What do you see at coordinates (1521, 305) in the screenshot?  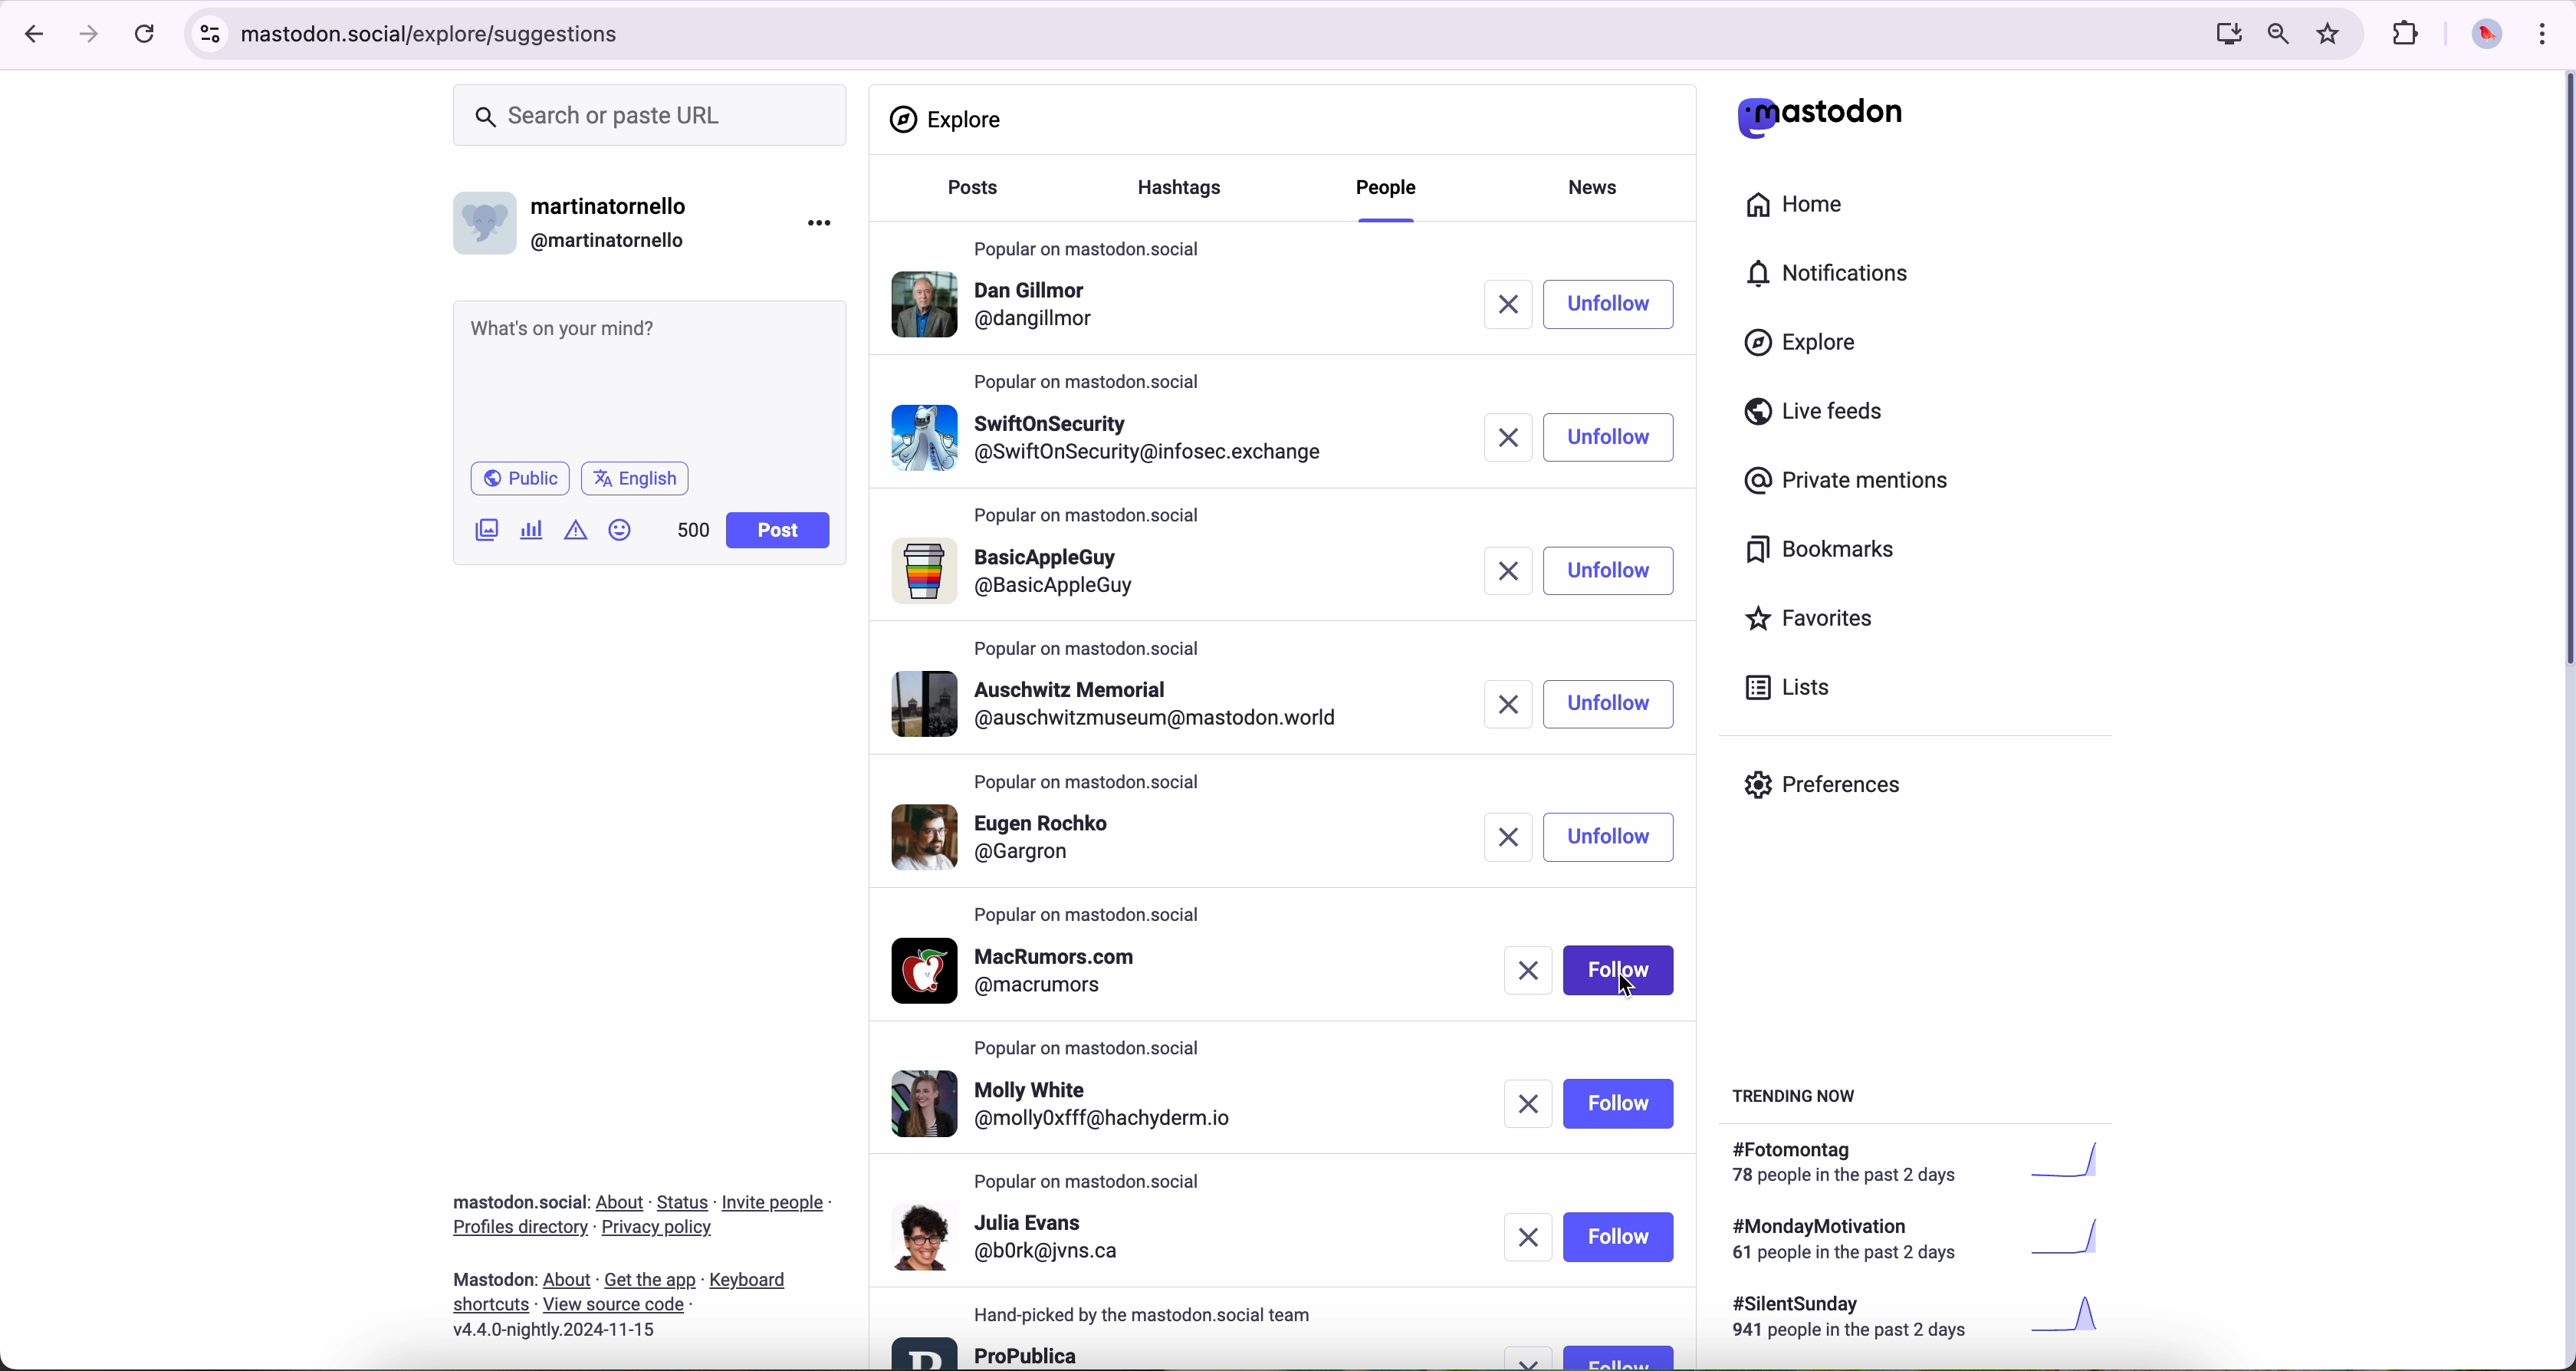 I see `remove` at bounding box center [1521, 305].